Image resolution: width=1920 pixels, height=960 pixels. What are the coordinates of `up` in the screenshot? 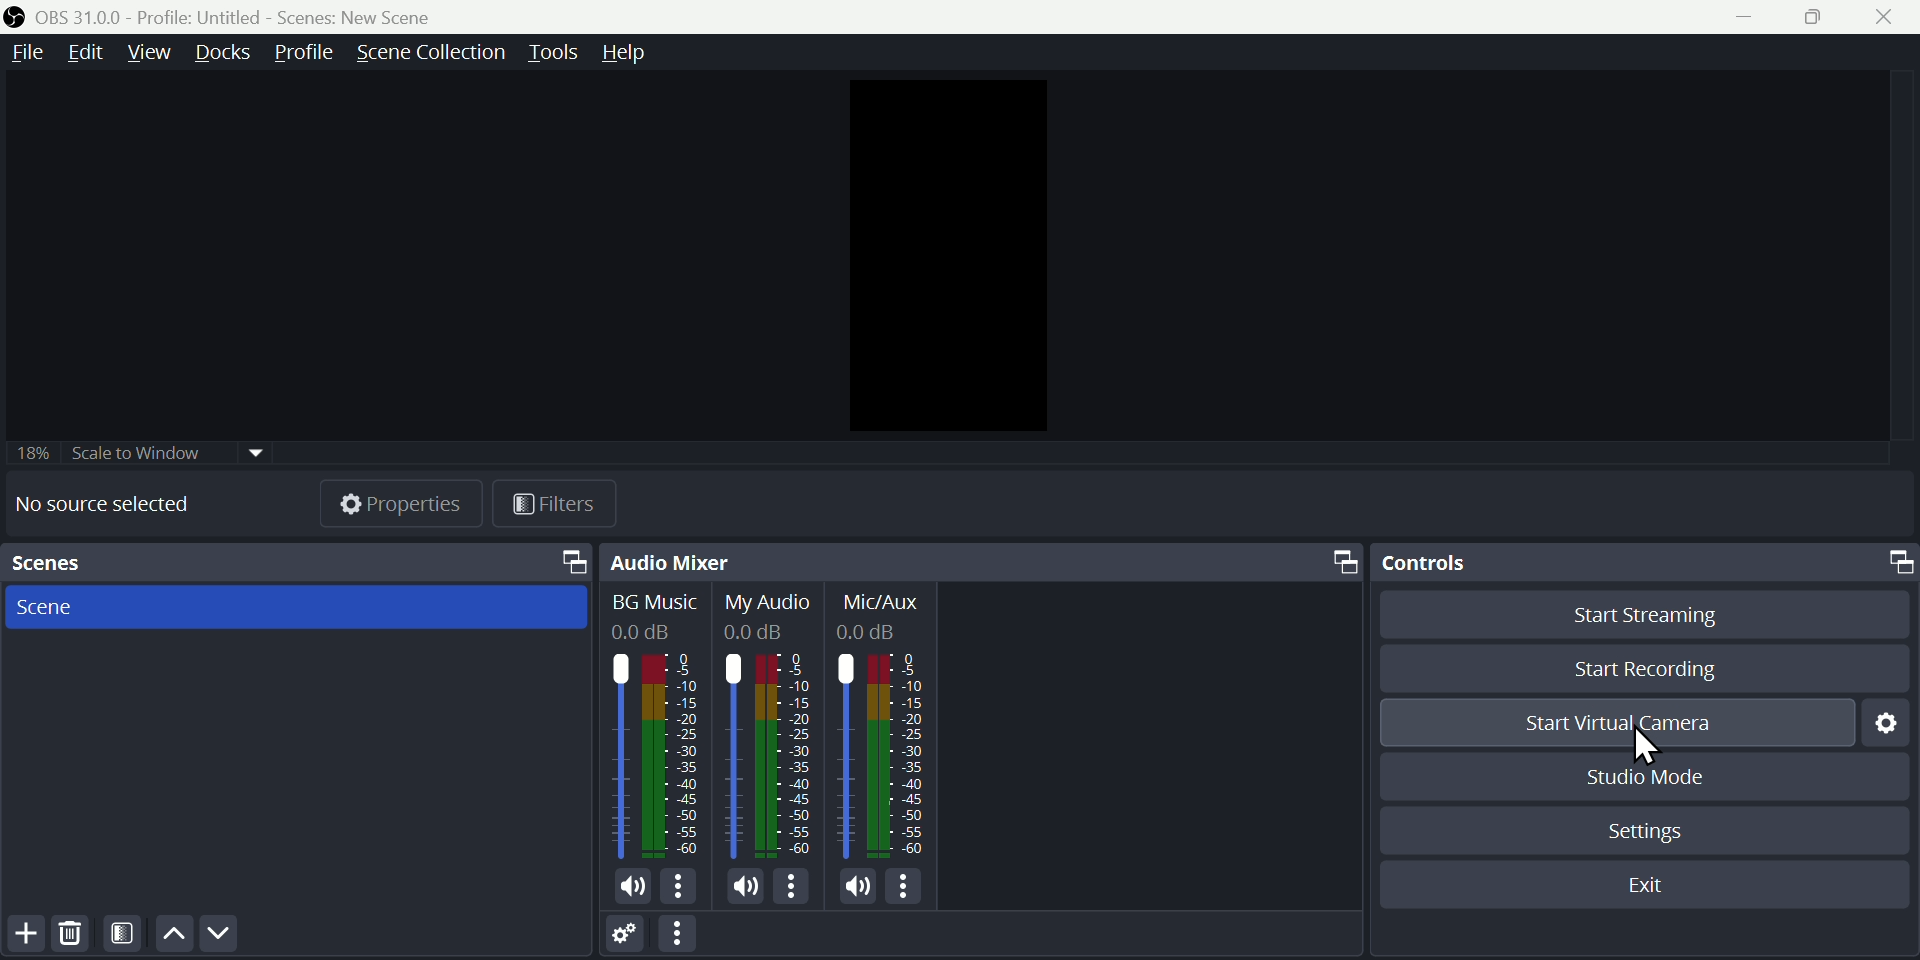 It's located at (172, 934).